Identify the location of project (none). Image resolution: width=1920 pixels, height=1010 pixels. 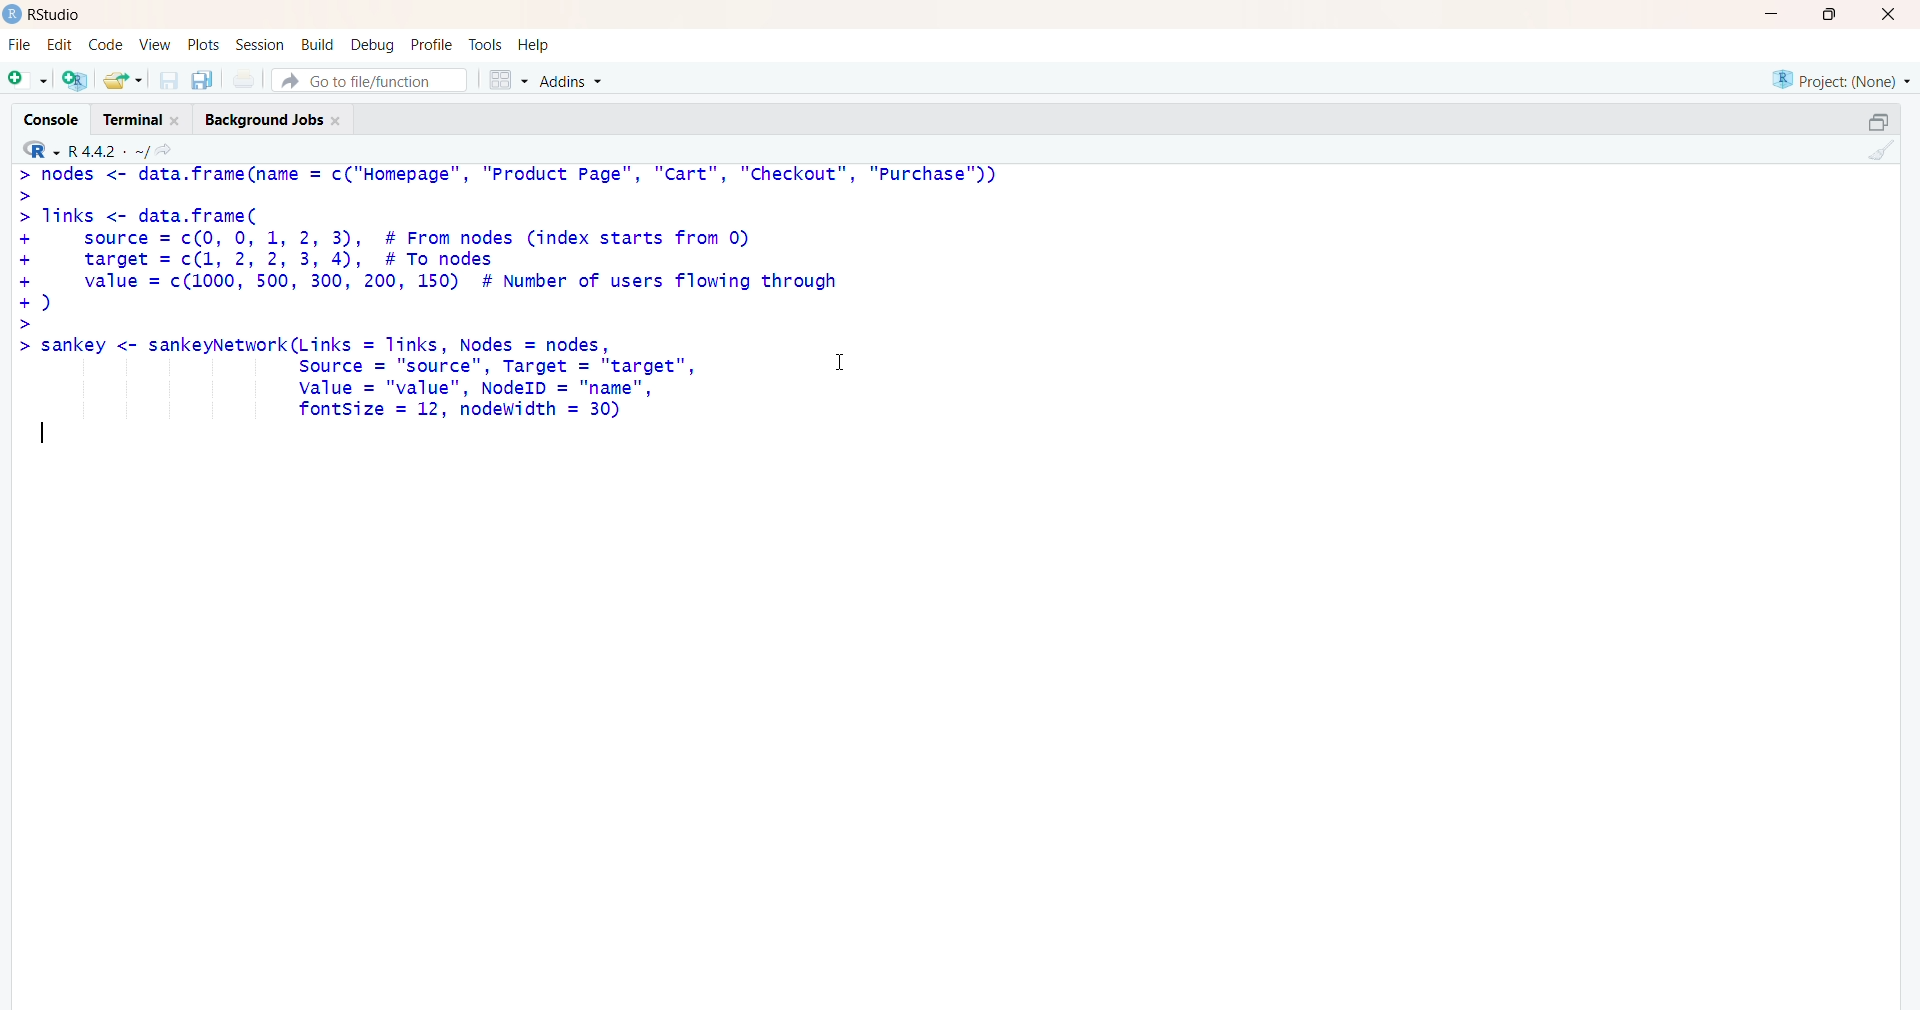
(1828, 79).